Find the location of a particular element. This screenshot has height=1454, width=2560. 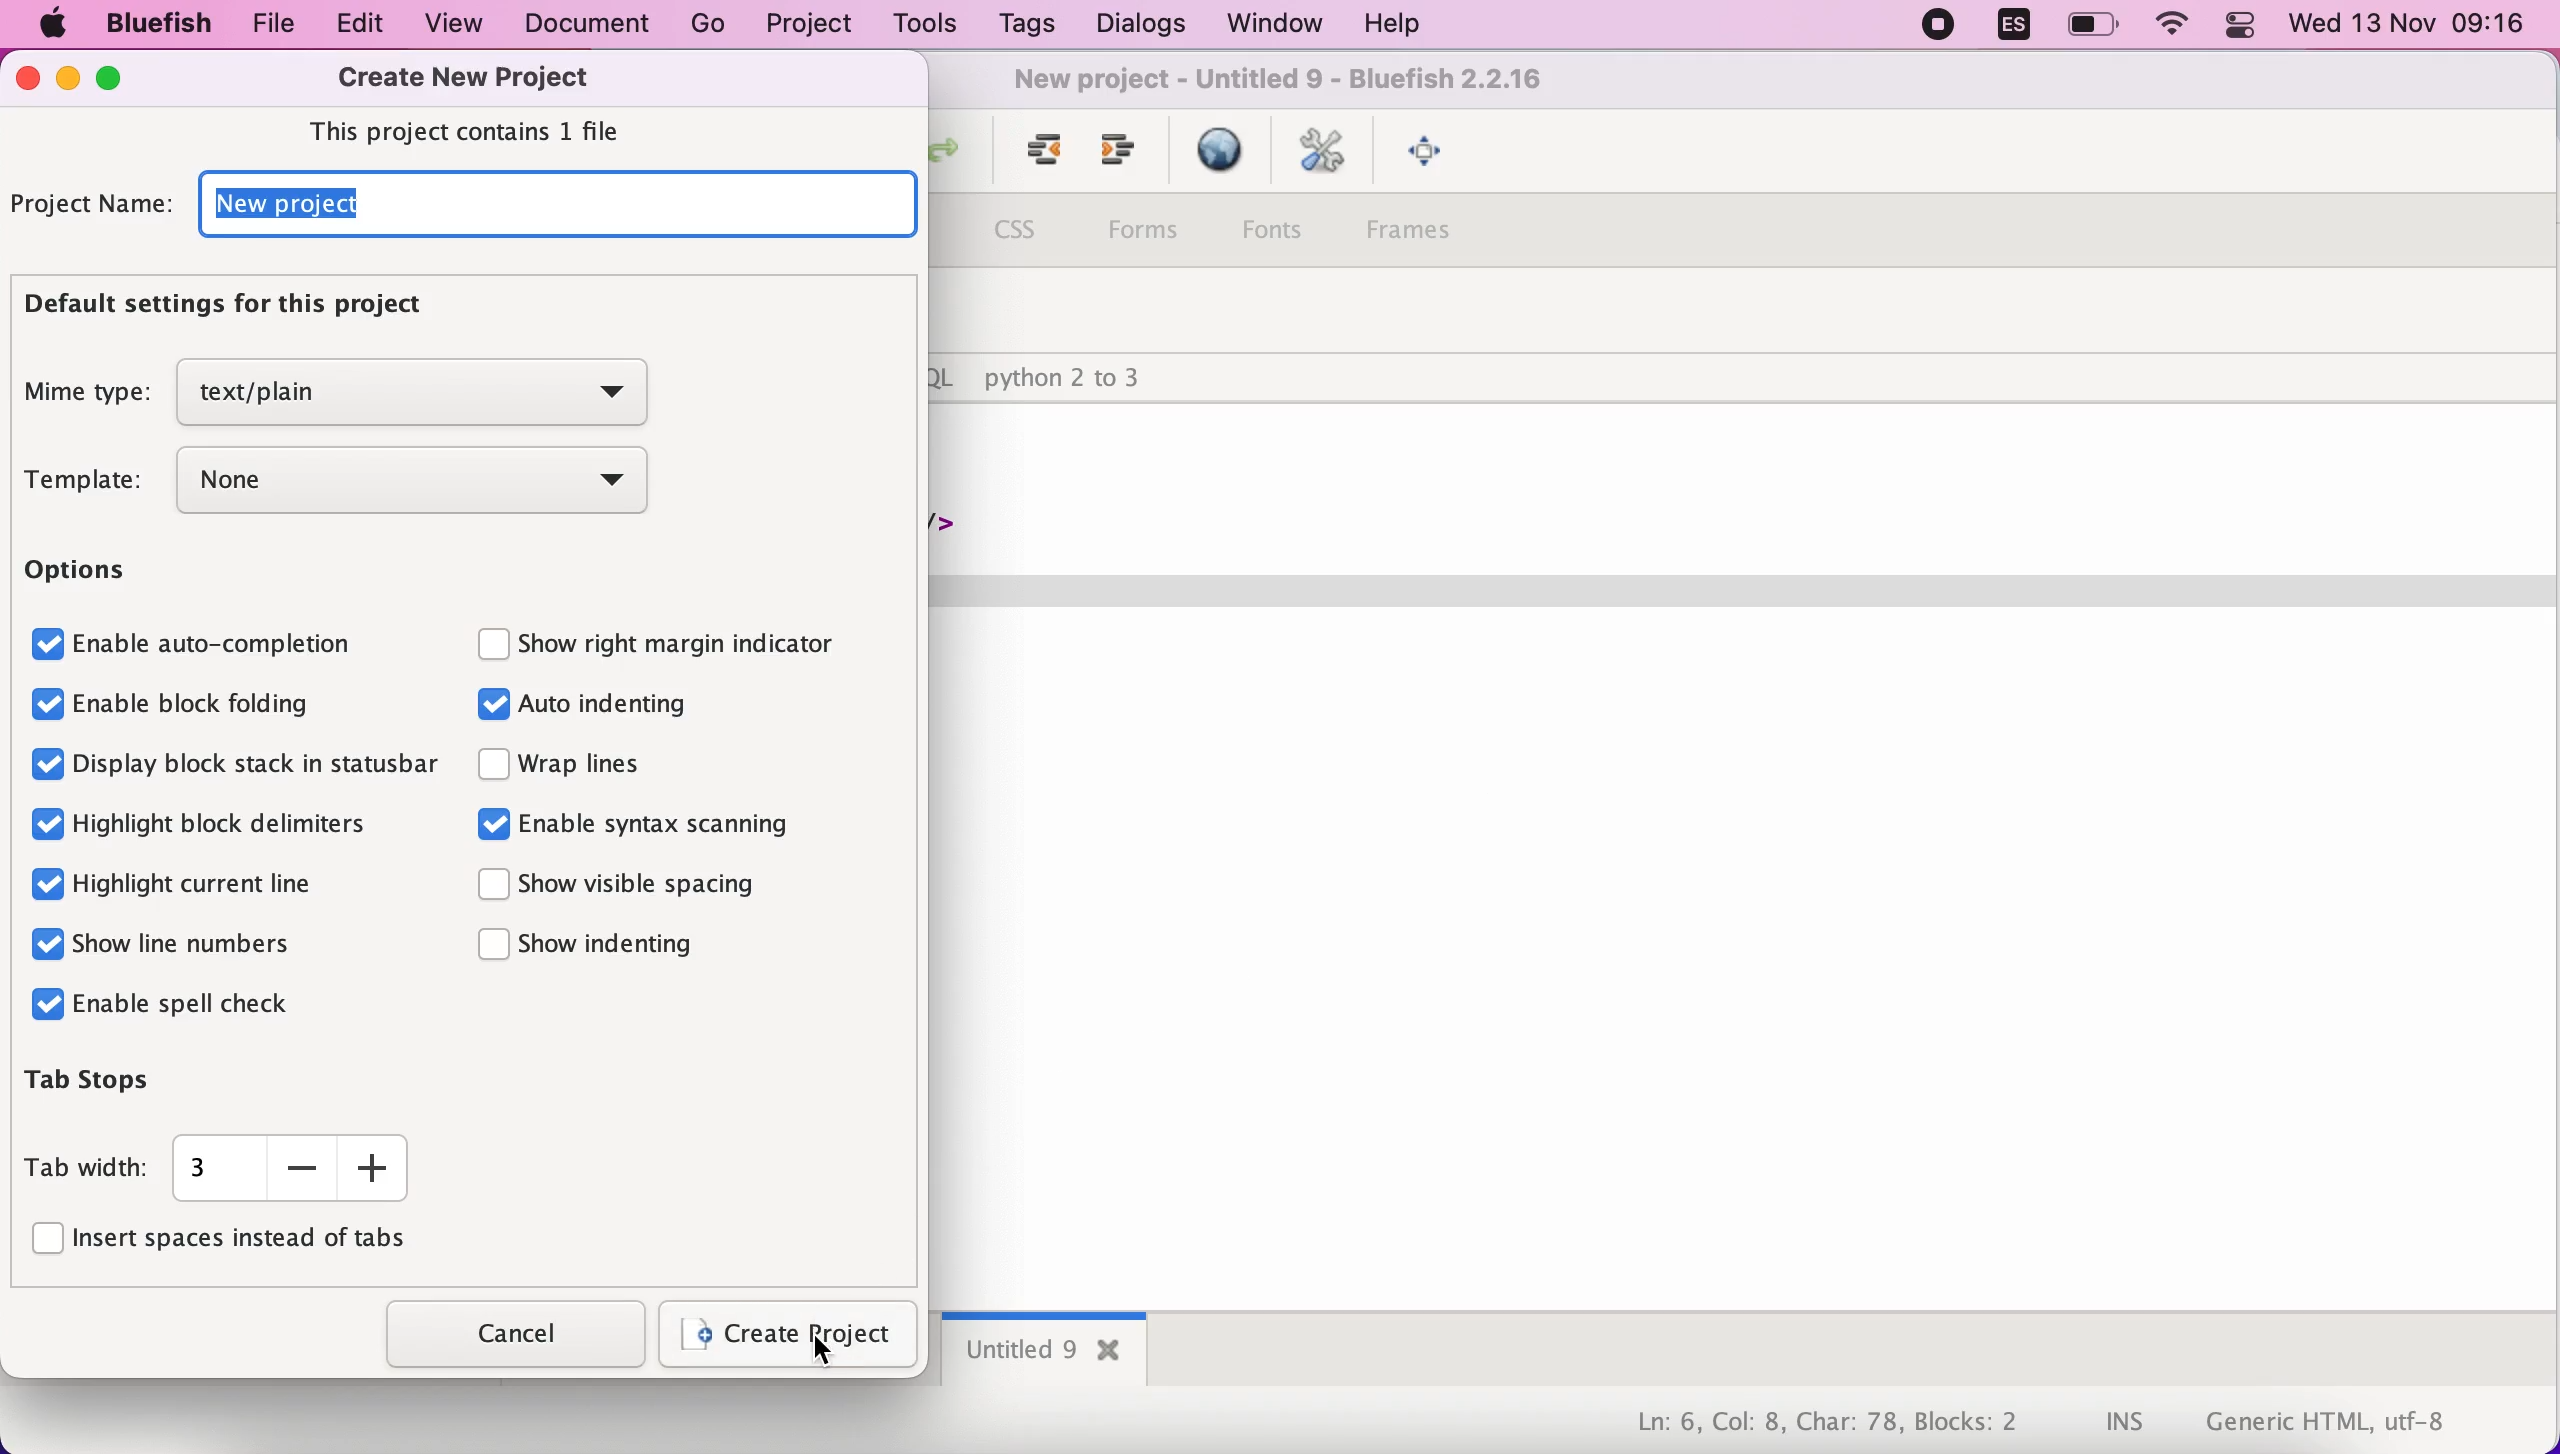

create projects is located at coordinates (786, 1336).